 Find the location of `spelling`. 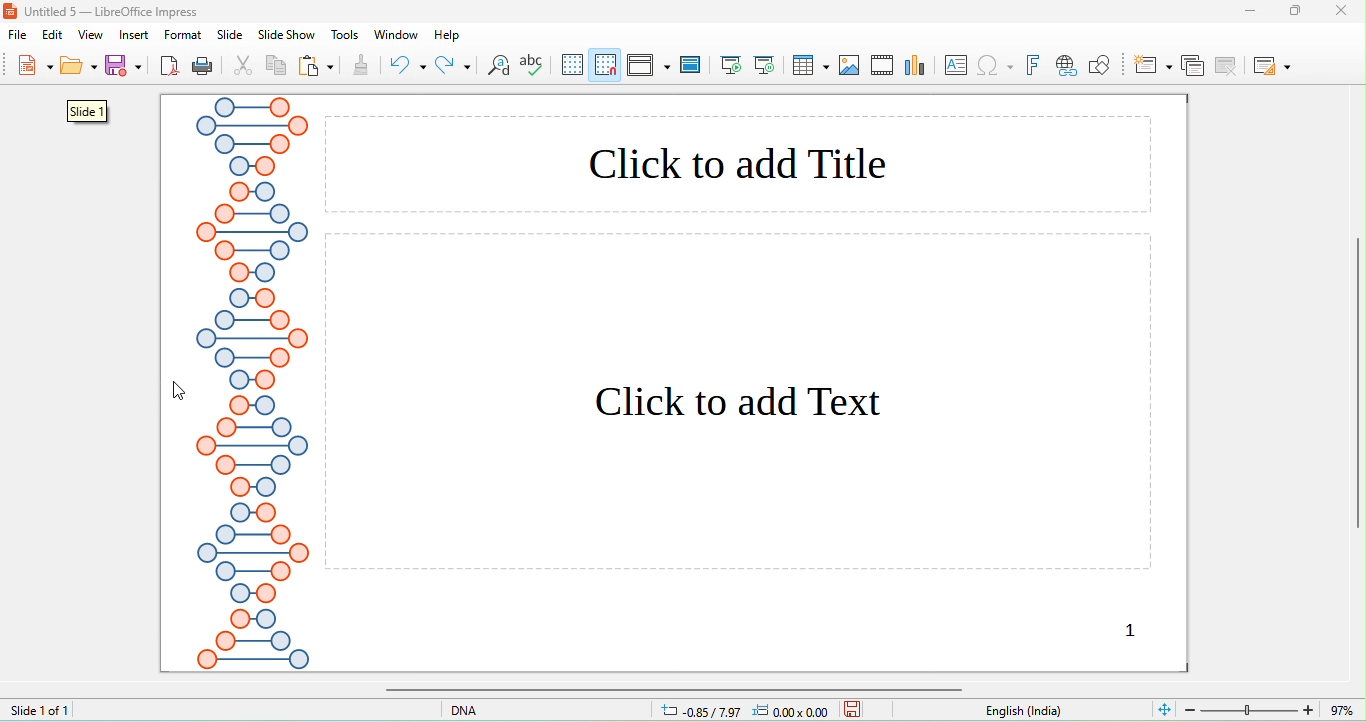

spelling is located at coordinates (535, 67).